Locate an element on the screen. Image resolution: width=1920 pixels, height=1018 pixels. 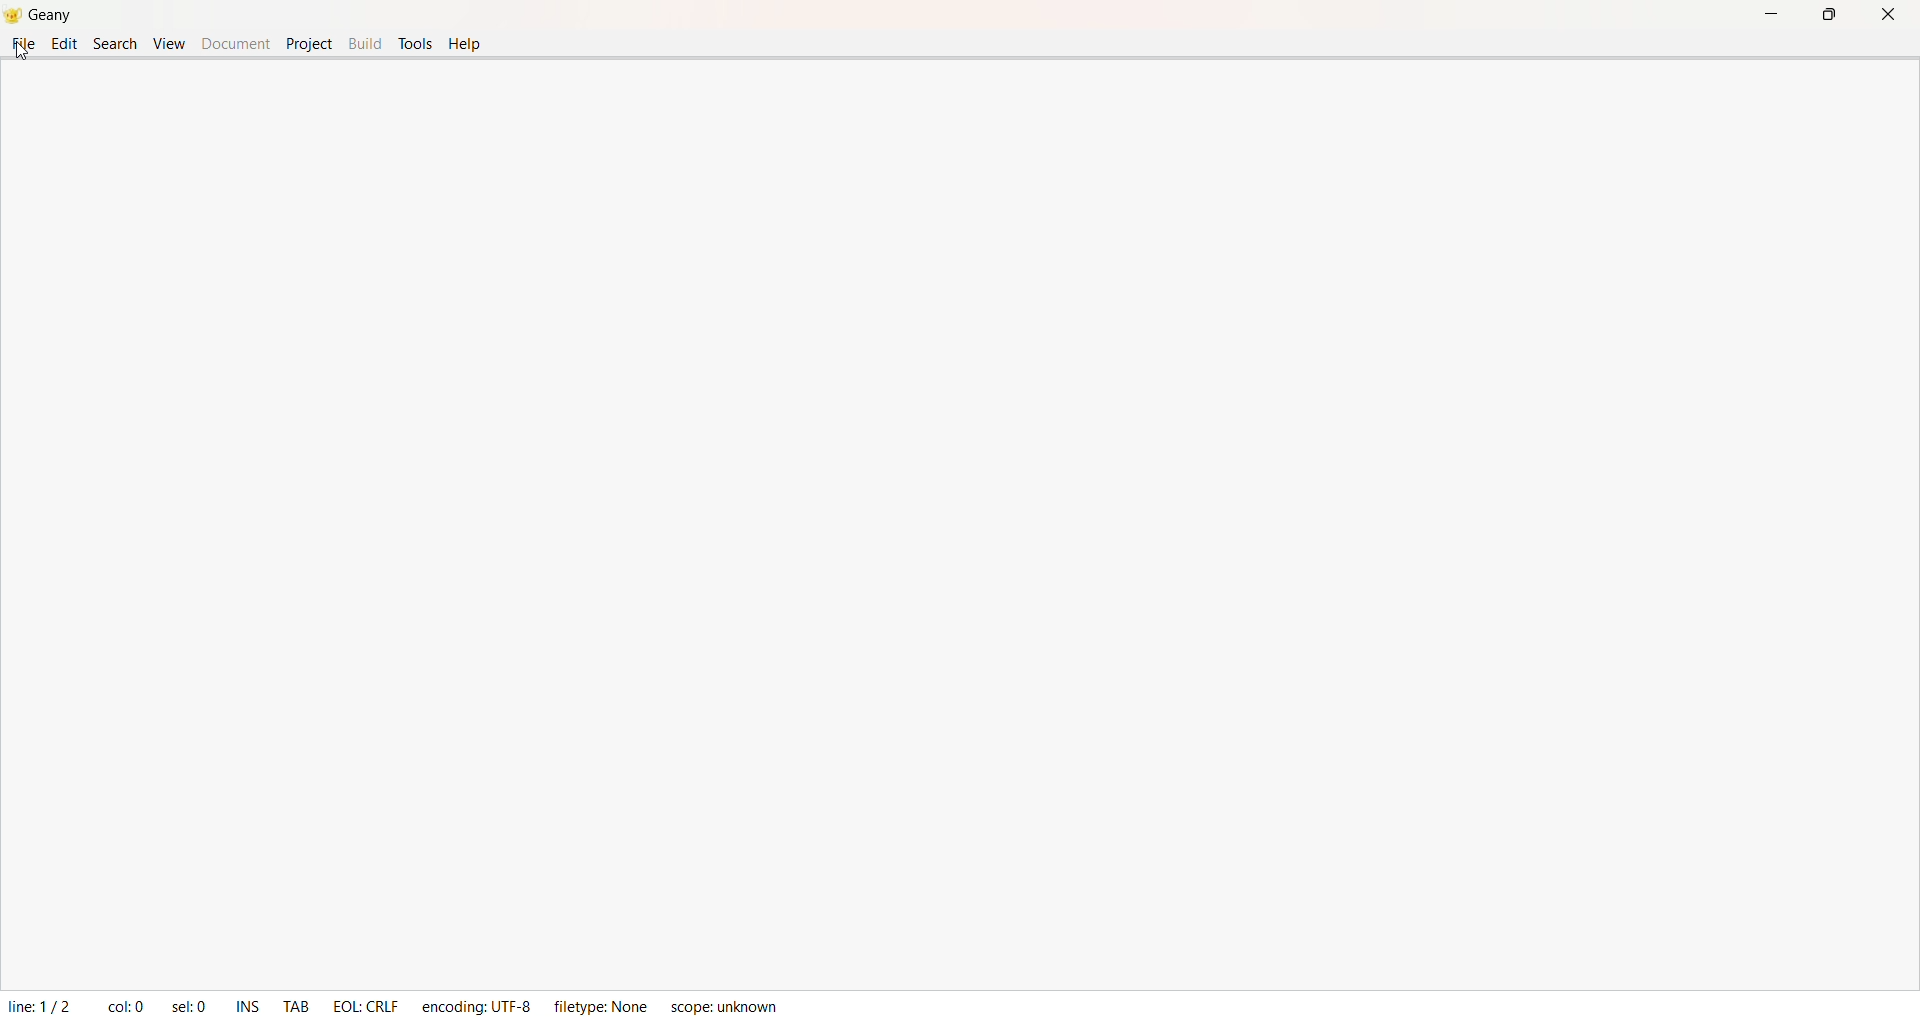
View is located at coordinates (167, 45).